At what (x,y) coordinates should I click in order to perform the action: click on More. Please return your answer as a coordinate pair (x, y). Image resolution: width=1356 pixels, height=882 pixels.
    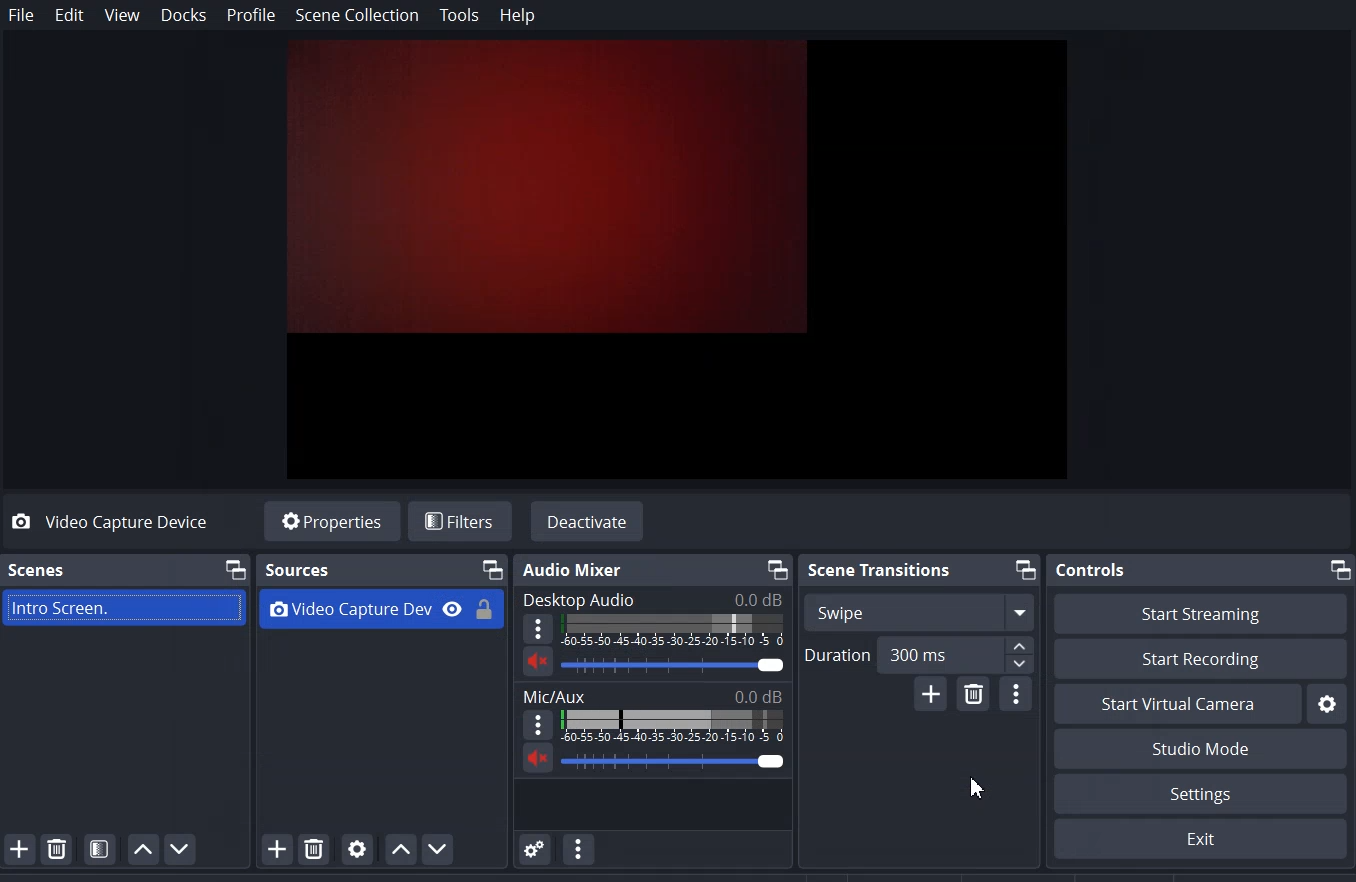
    Looking at the image, I should click on (535, 724).